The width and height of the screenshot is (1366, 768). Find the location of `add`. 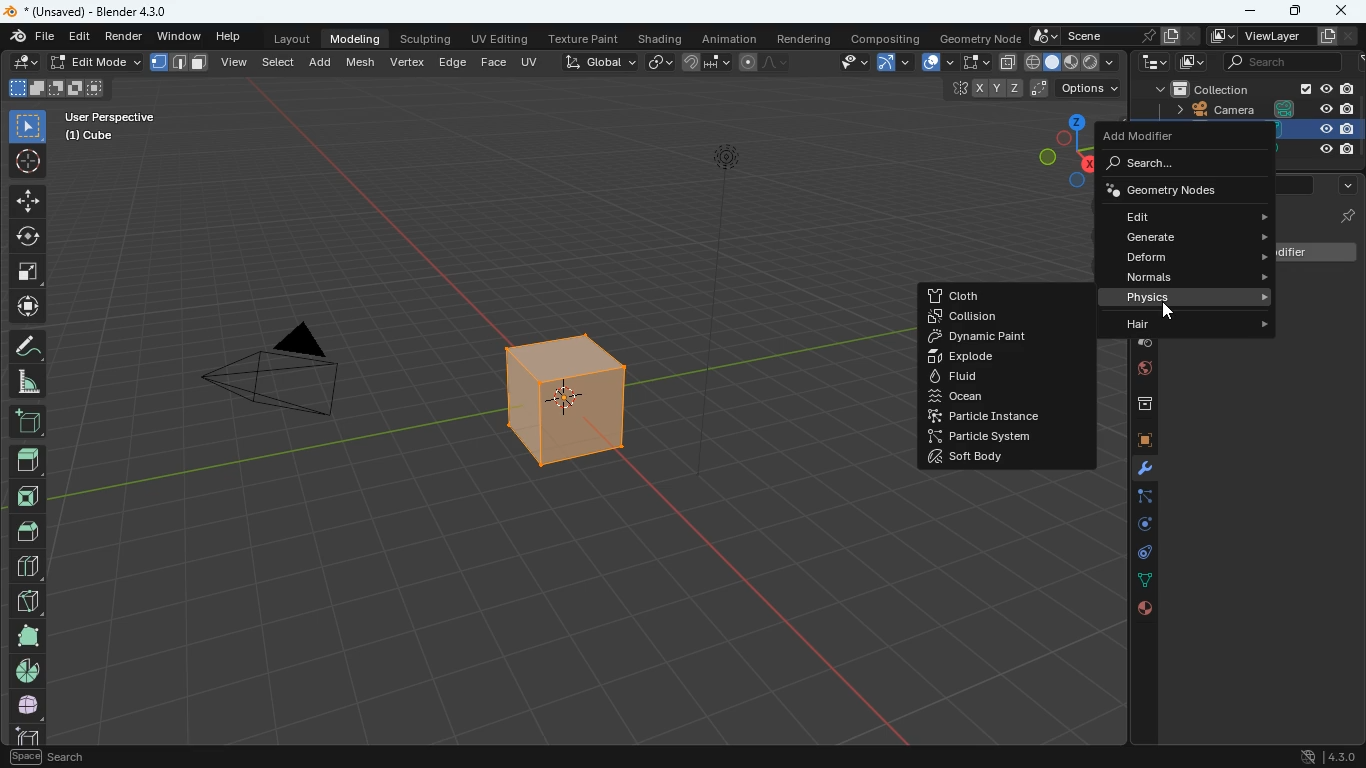

add is located at coordinates (324, 61).